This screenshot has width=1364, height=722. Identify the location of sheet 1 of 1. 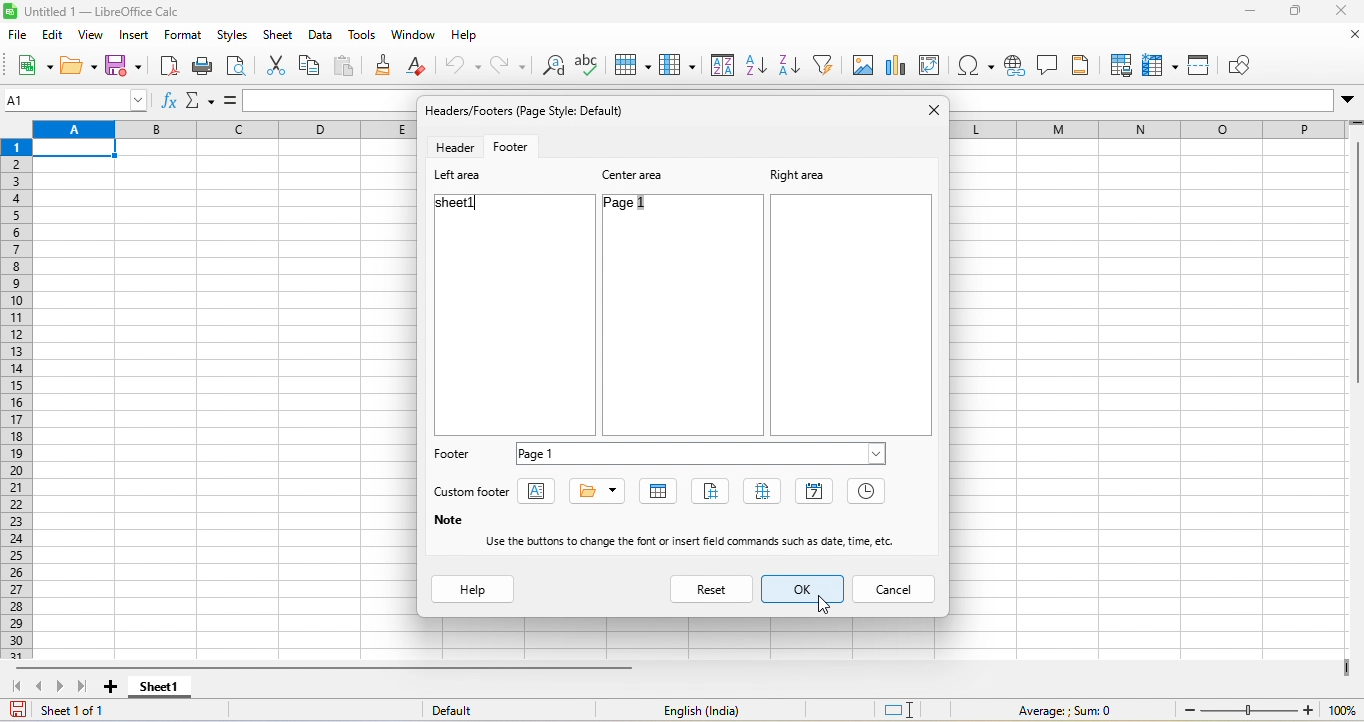
(68, 710).